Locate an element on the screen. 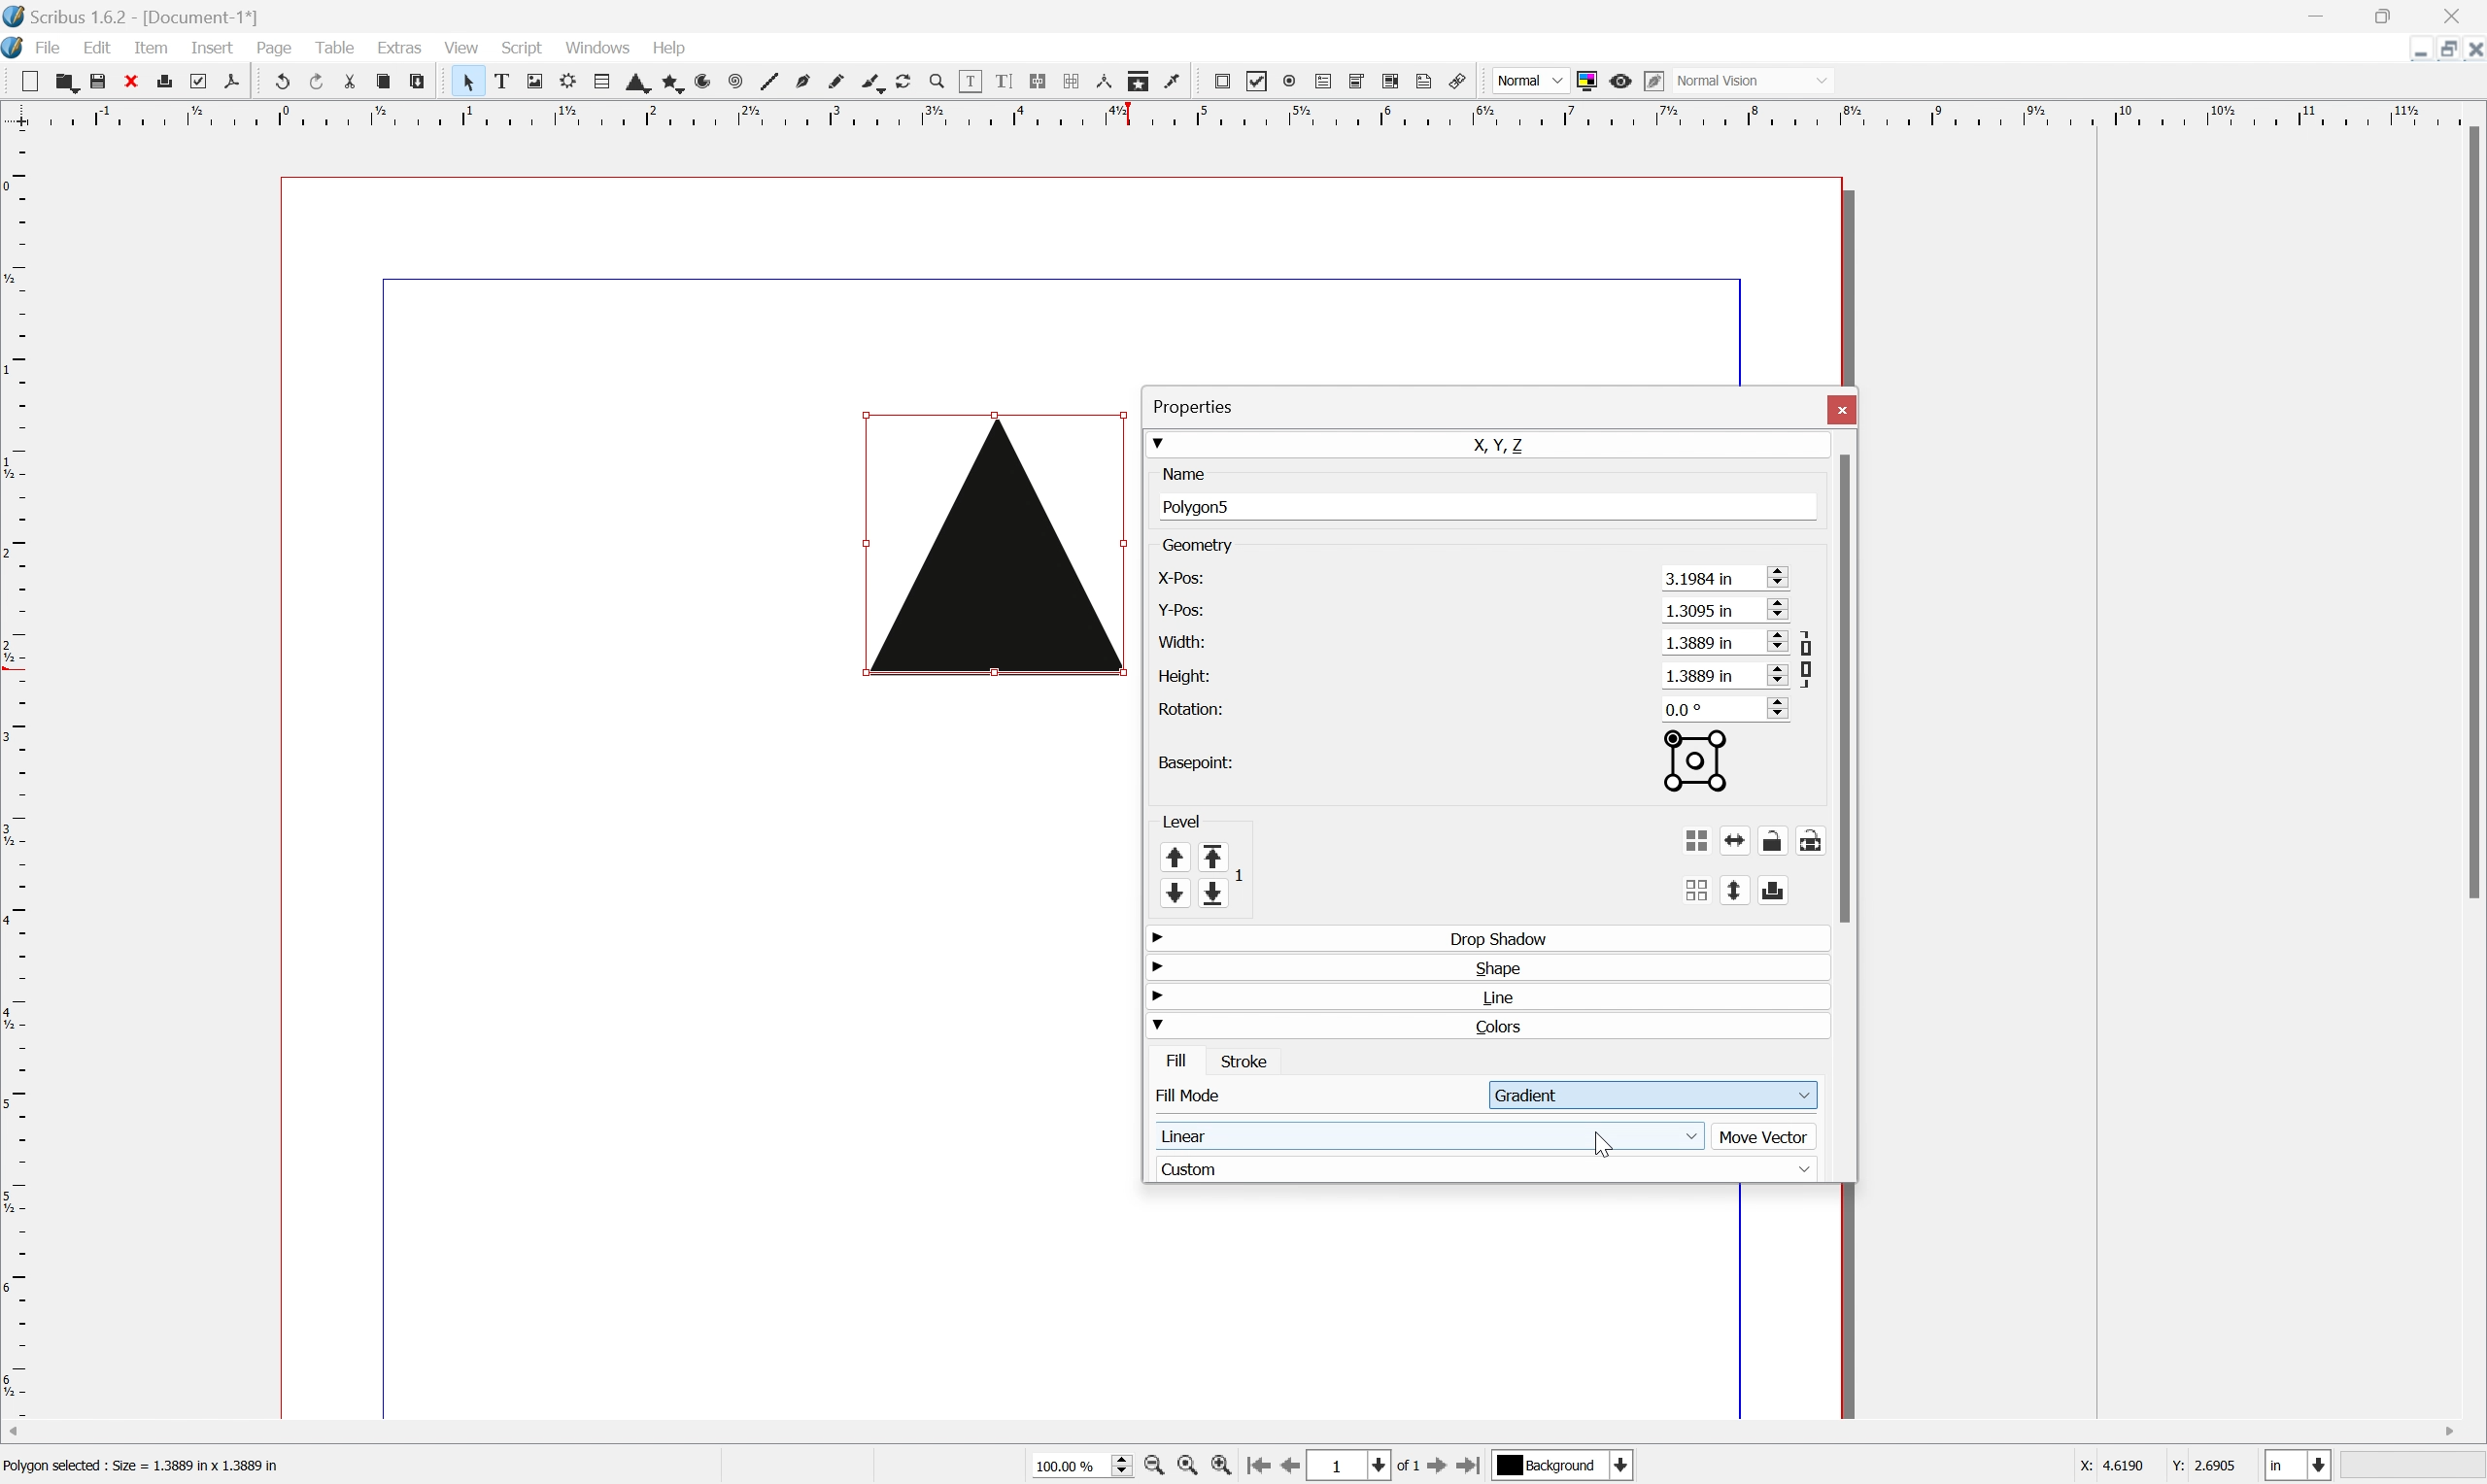 This screenshot has height=1484, width=2487. Text frame is located at coordinates (505, 81).